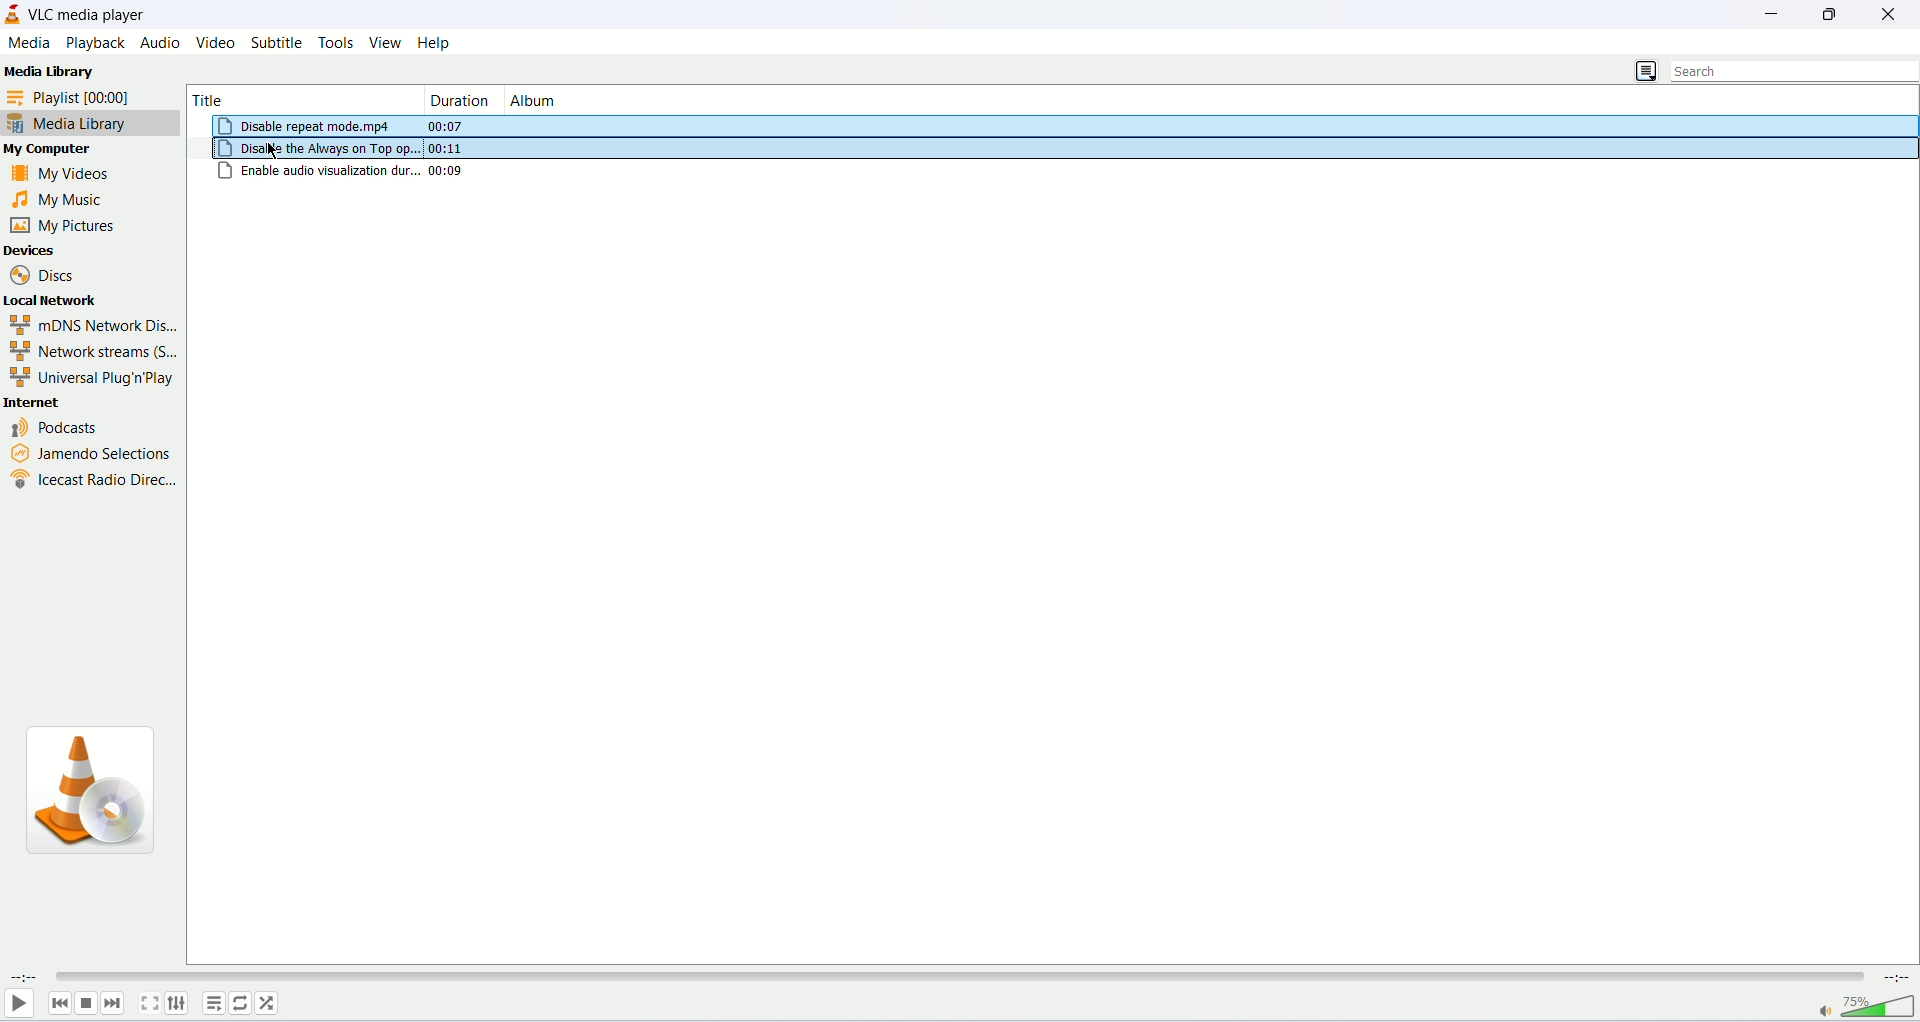 The height and width of the screenshot is (1022, 1920). I want to click on view, so click(385, 42).